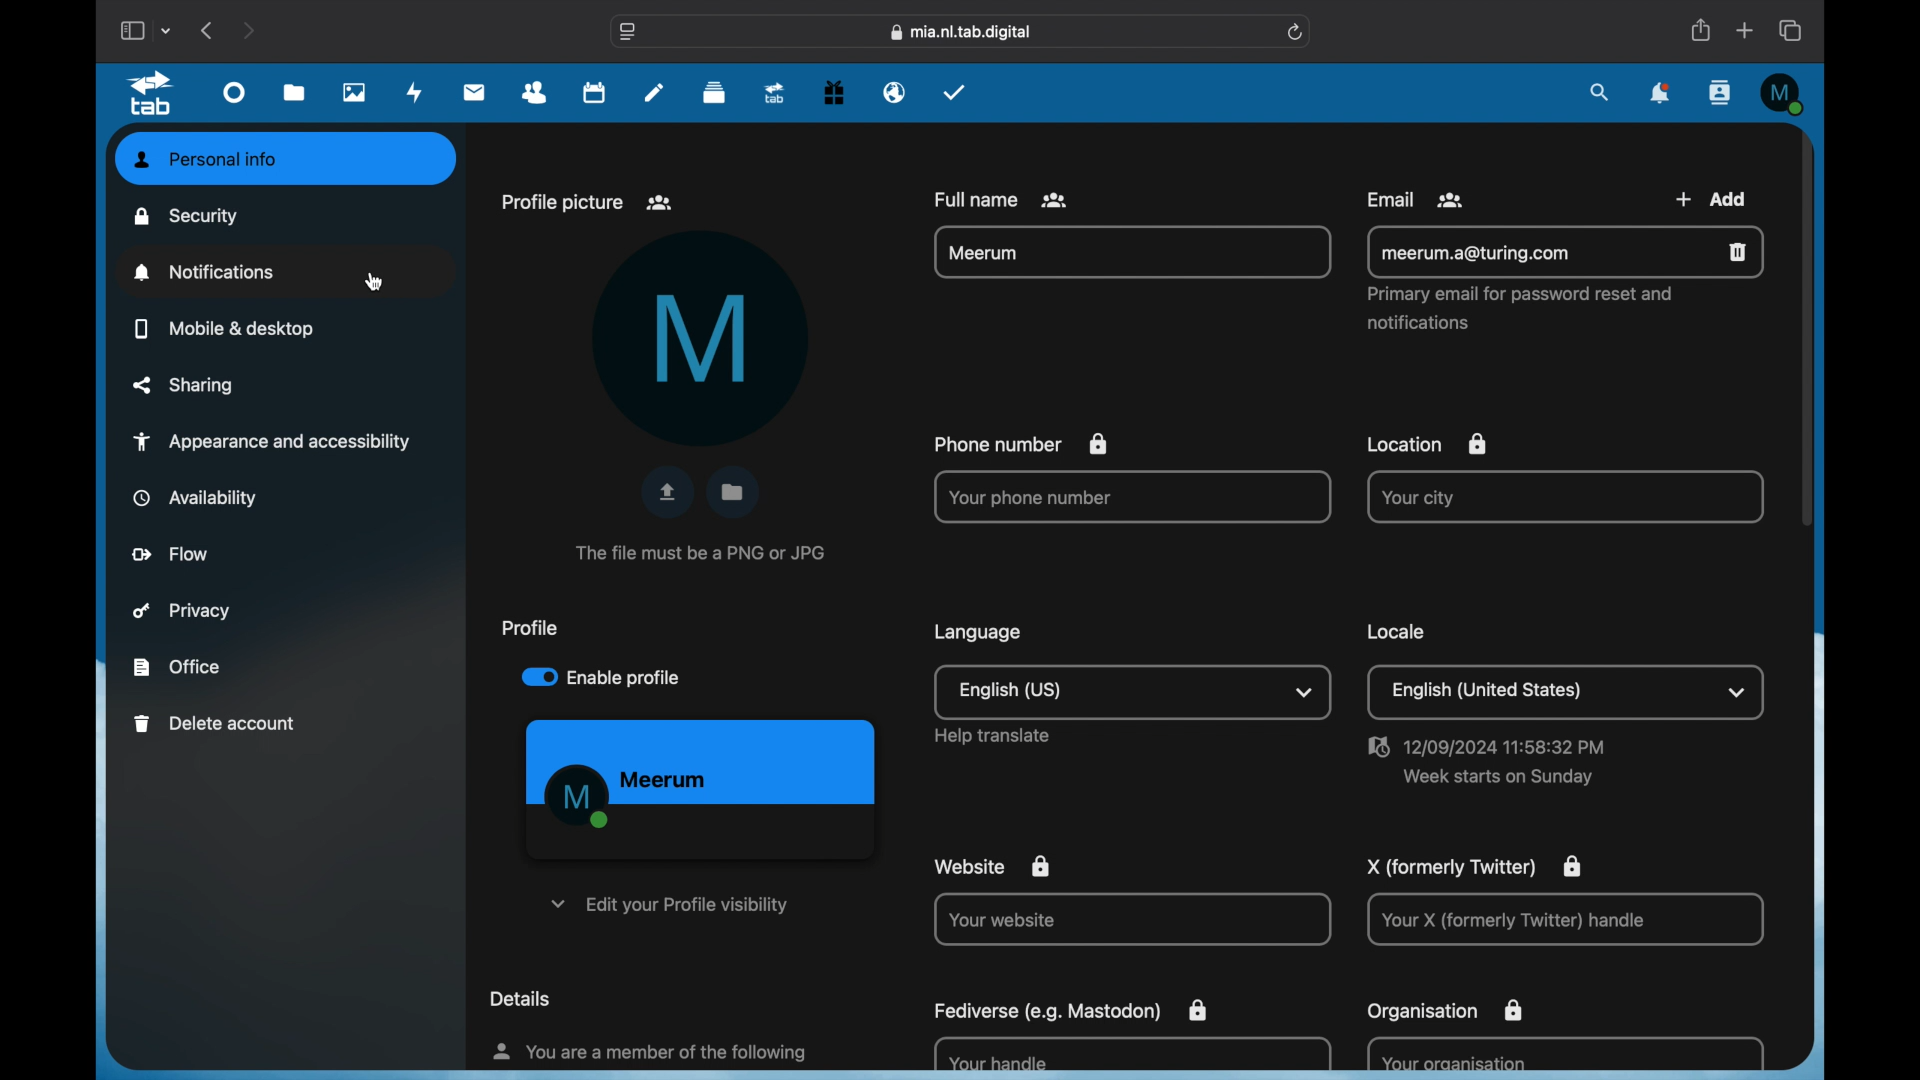  Describe the element at coordinates (593, 94) in the screenshot. I see `calendar` at that location.